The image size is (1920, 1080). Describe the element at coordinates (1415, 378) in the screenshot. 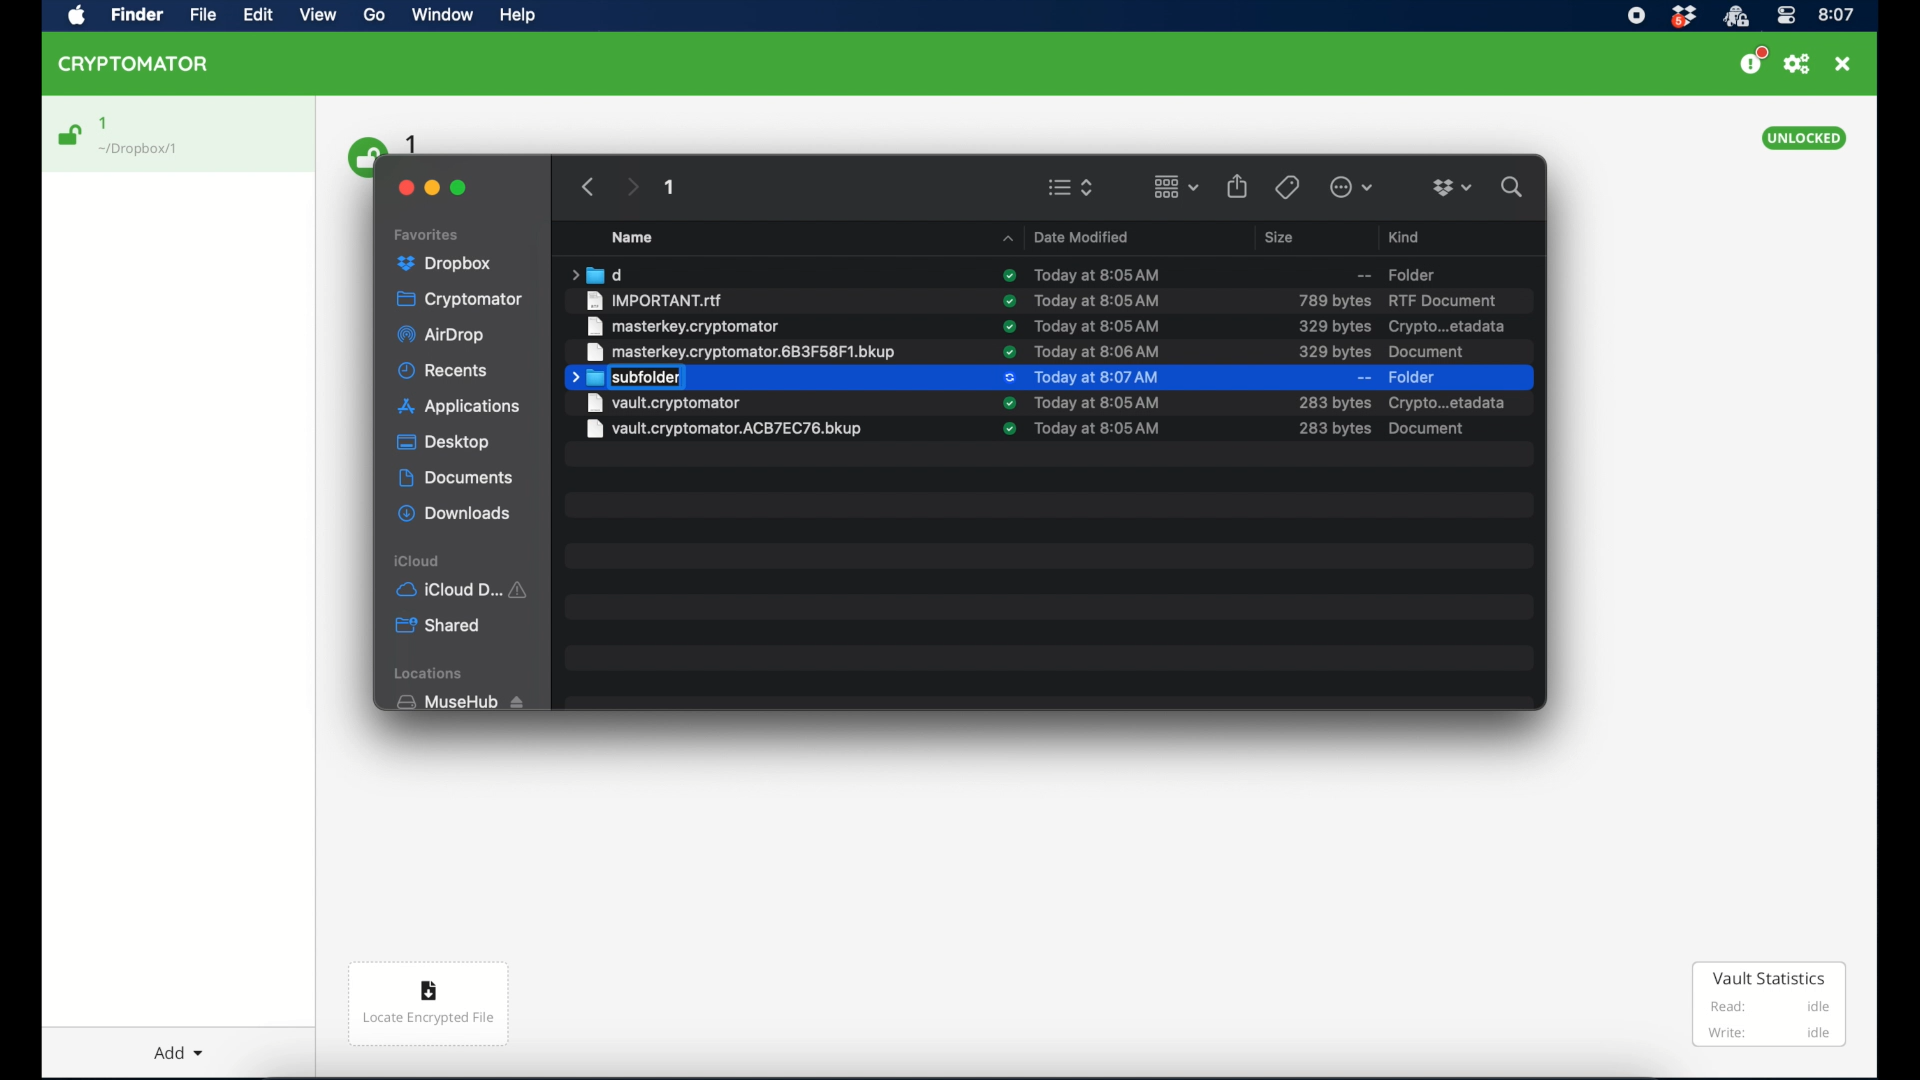

I see `folder` at that location.